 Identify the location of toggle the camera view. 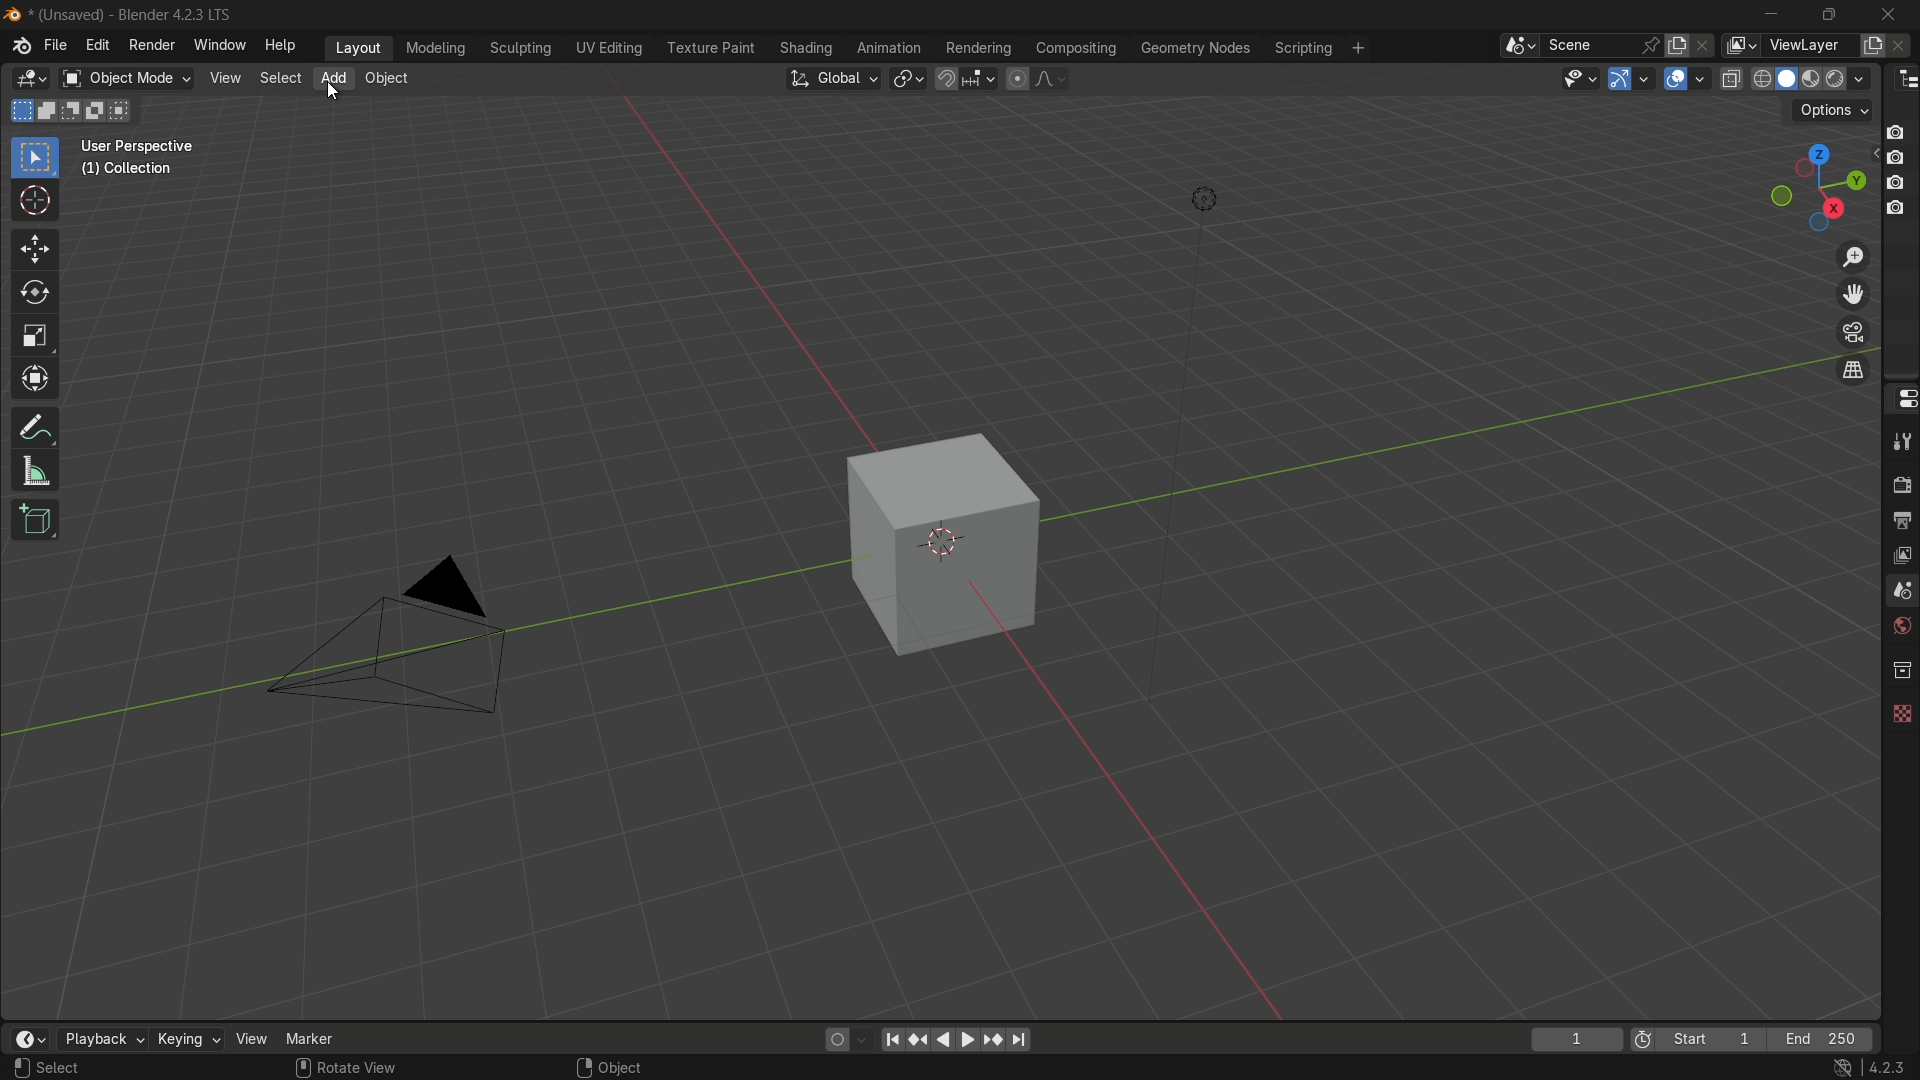
(1853, 332).